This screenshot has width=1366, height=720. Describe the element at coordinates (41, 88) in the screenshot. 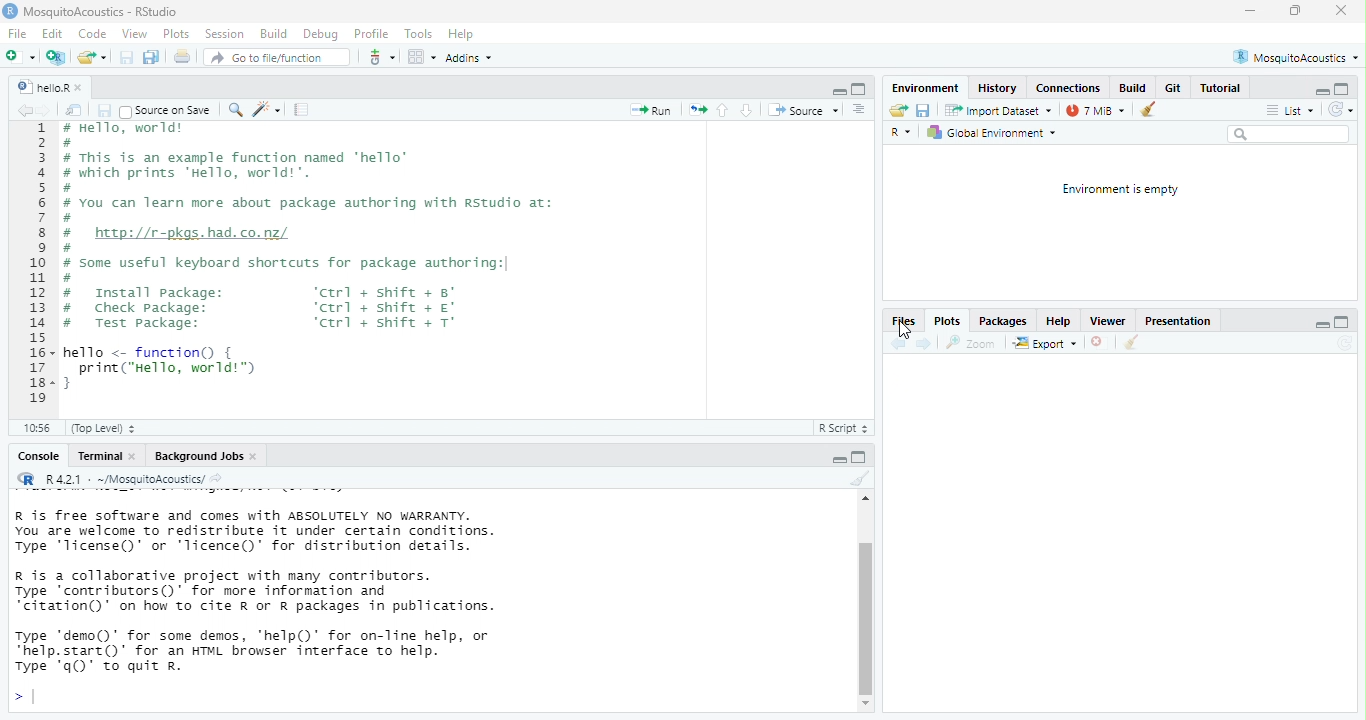

I see ` hellor` at that location.